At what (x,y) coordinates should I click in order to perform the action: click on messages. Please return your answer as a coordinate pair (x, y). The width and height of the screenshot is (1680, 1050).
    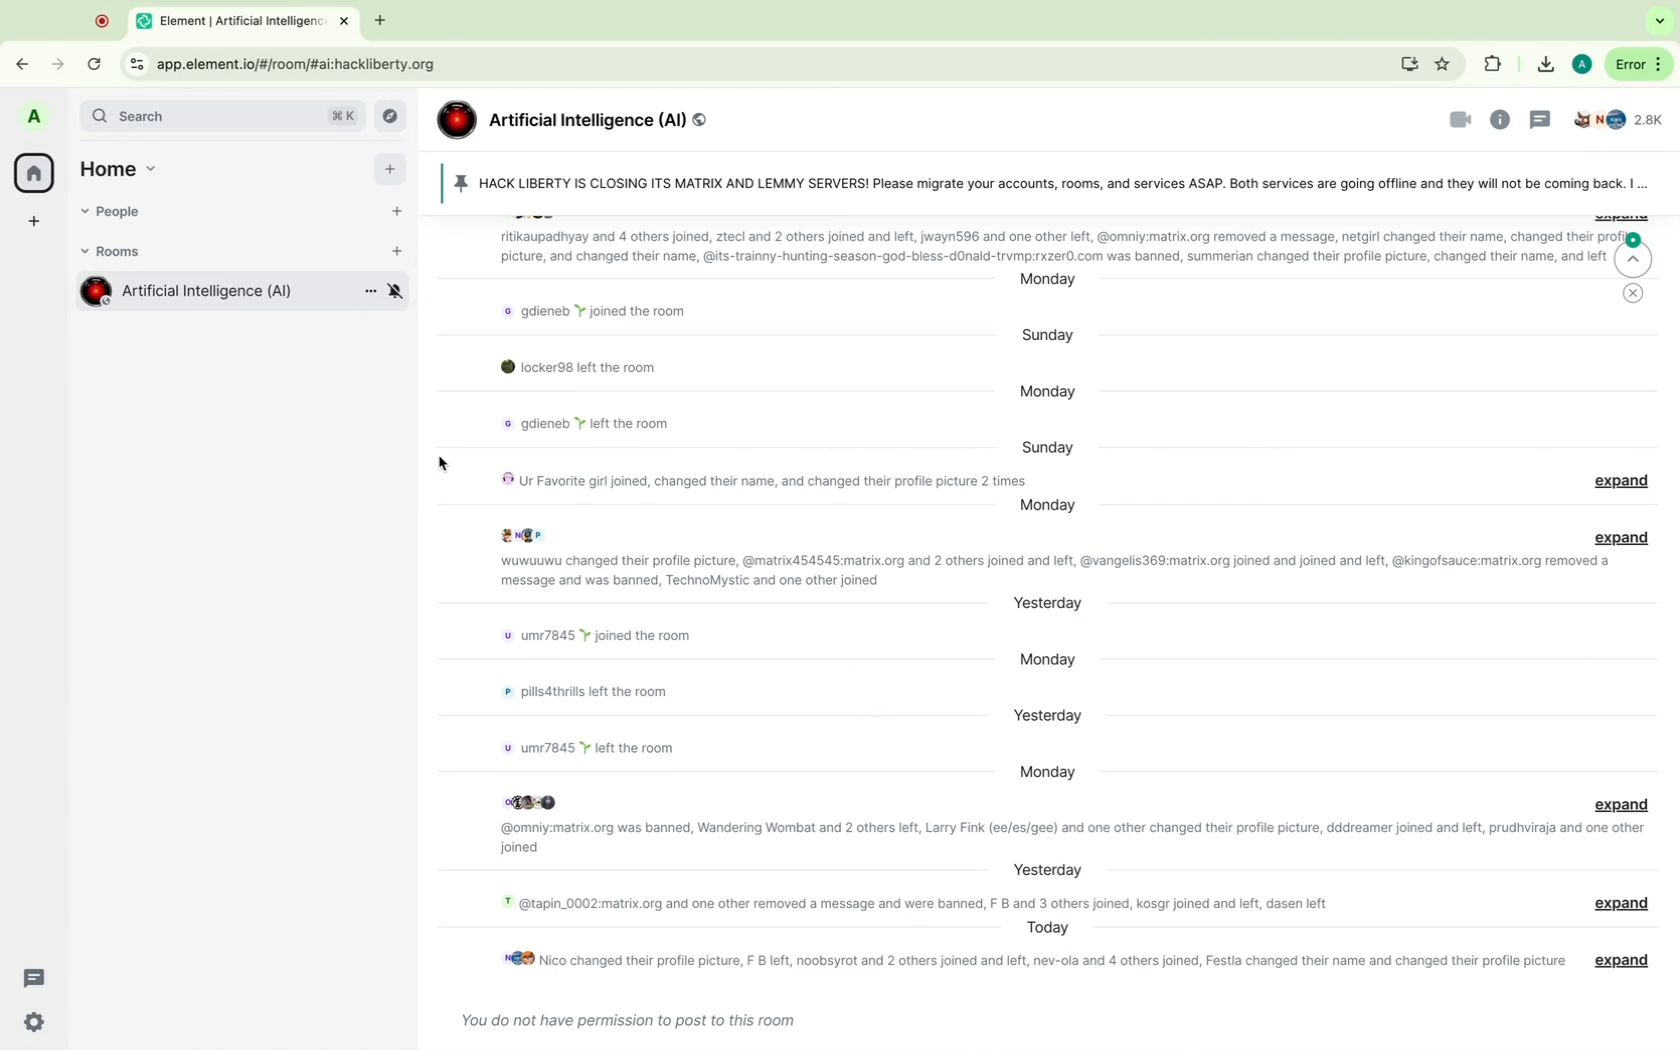
    Looking at the image, I should click on (633, 1022).